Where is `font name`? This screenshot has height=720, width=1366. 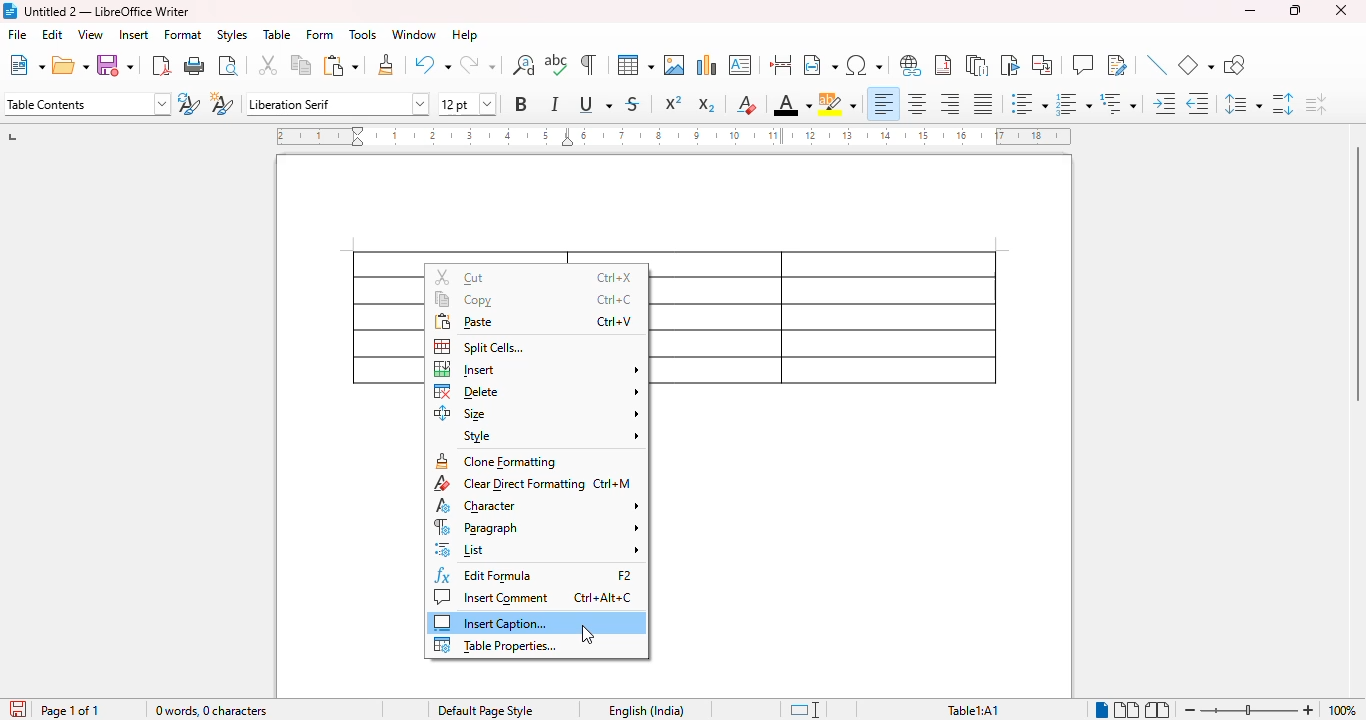
font name is located at coordinates (337, 105).